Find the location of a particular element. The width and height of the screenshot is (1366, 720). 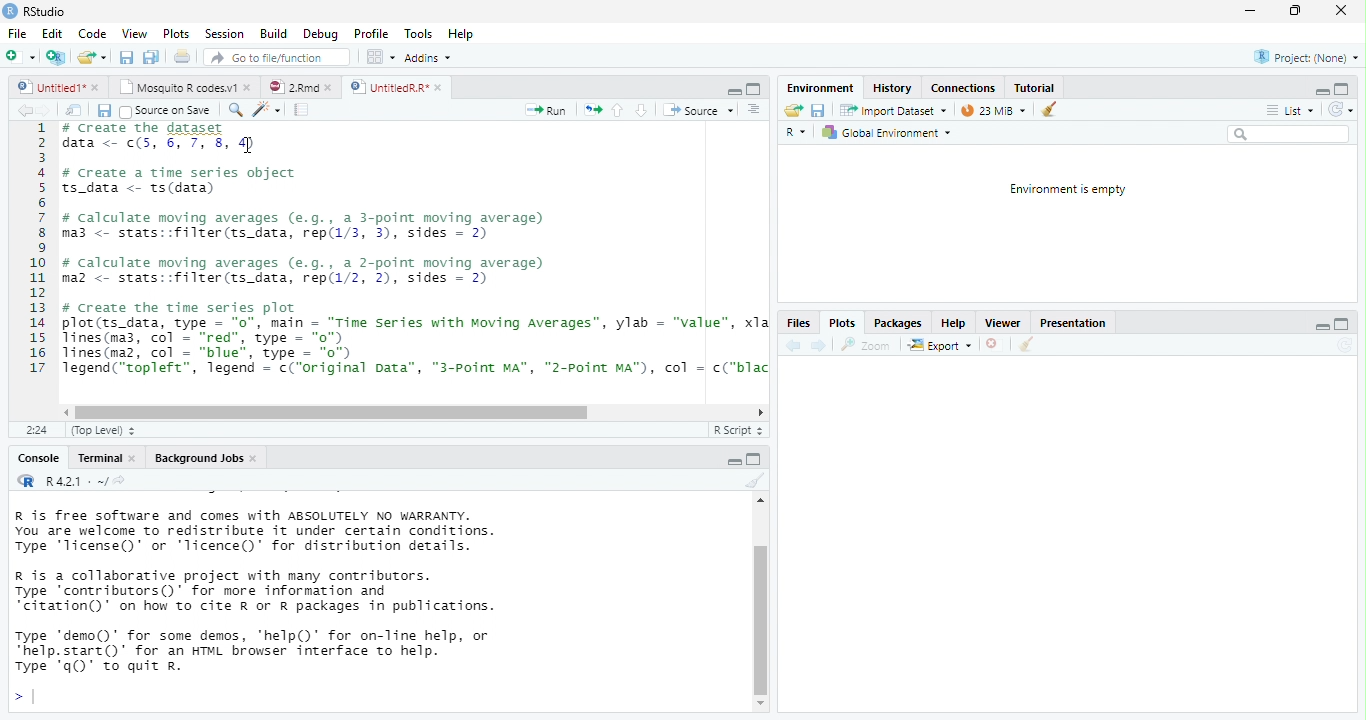

Tutorial is located at coordinates (1035, 87).